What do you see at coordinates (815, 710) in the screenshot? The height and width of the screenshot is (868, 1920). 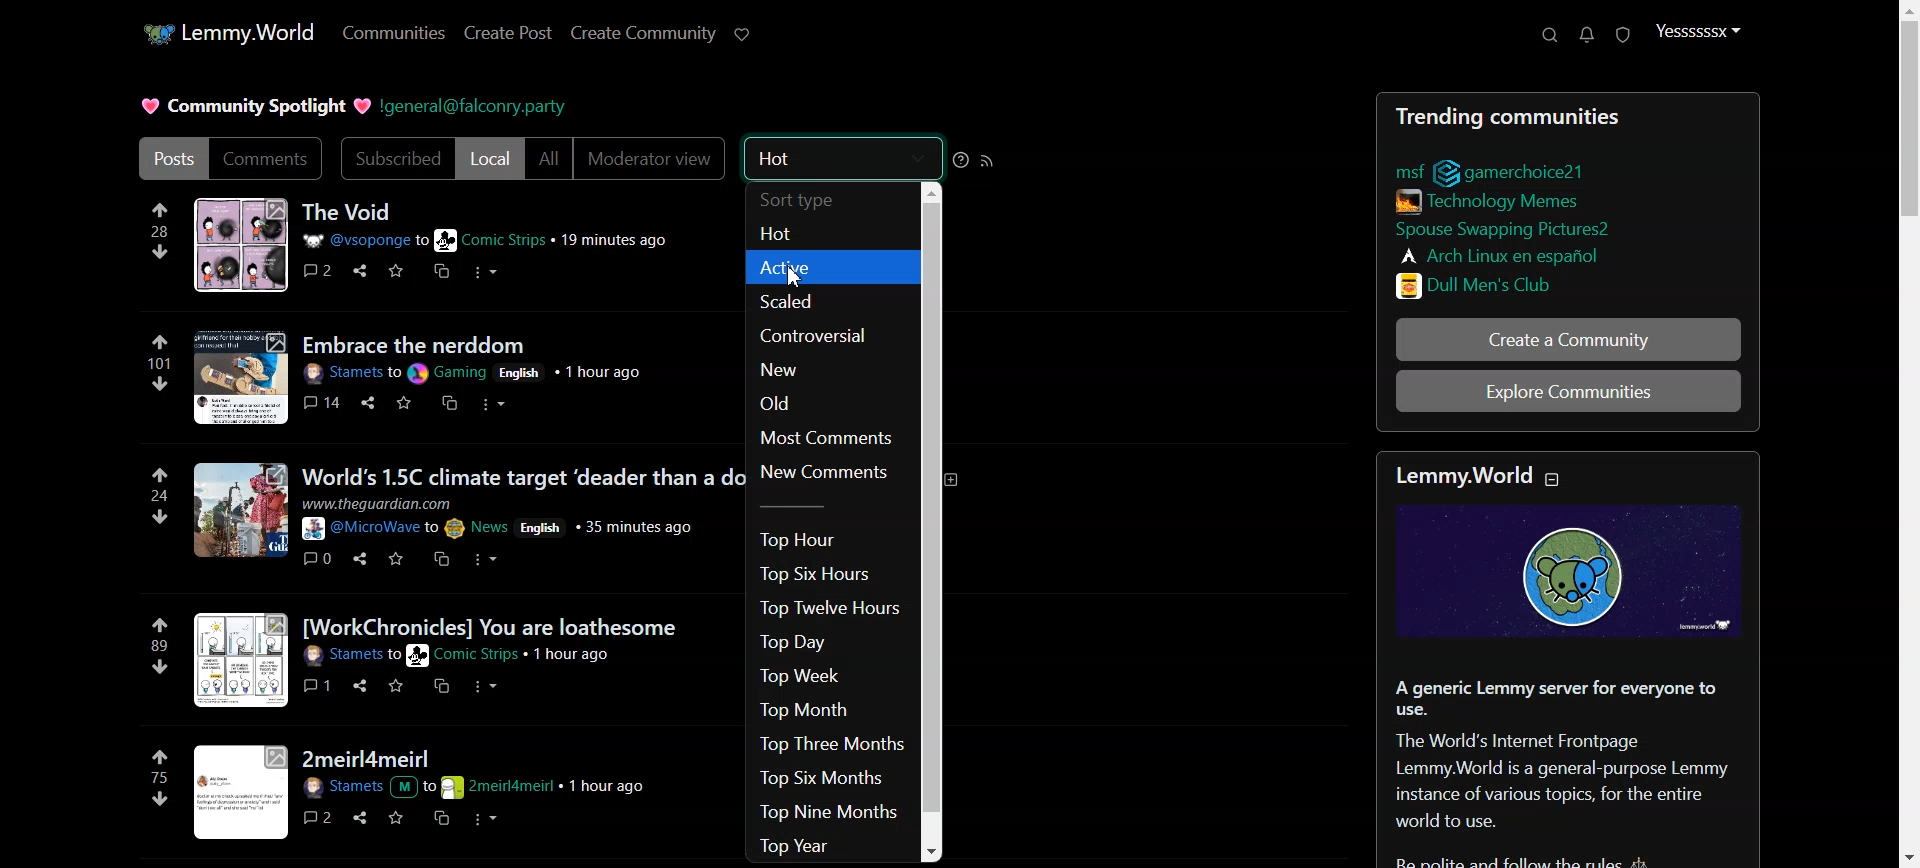 I see `Top Month` at bounding box center [815, 710].